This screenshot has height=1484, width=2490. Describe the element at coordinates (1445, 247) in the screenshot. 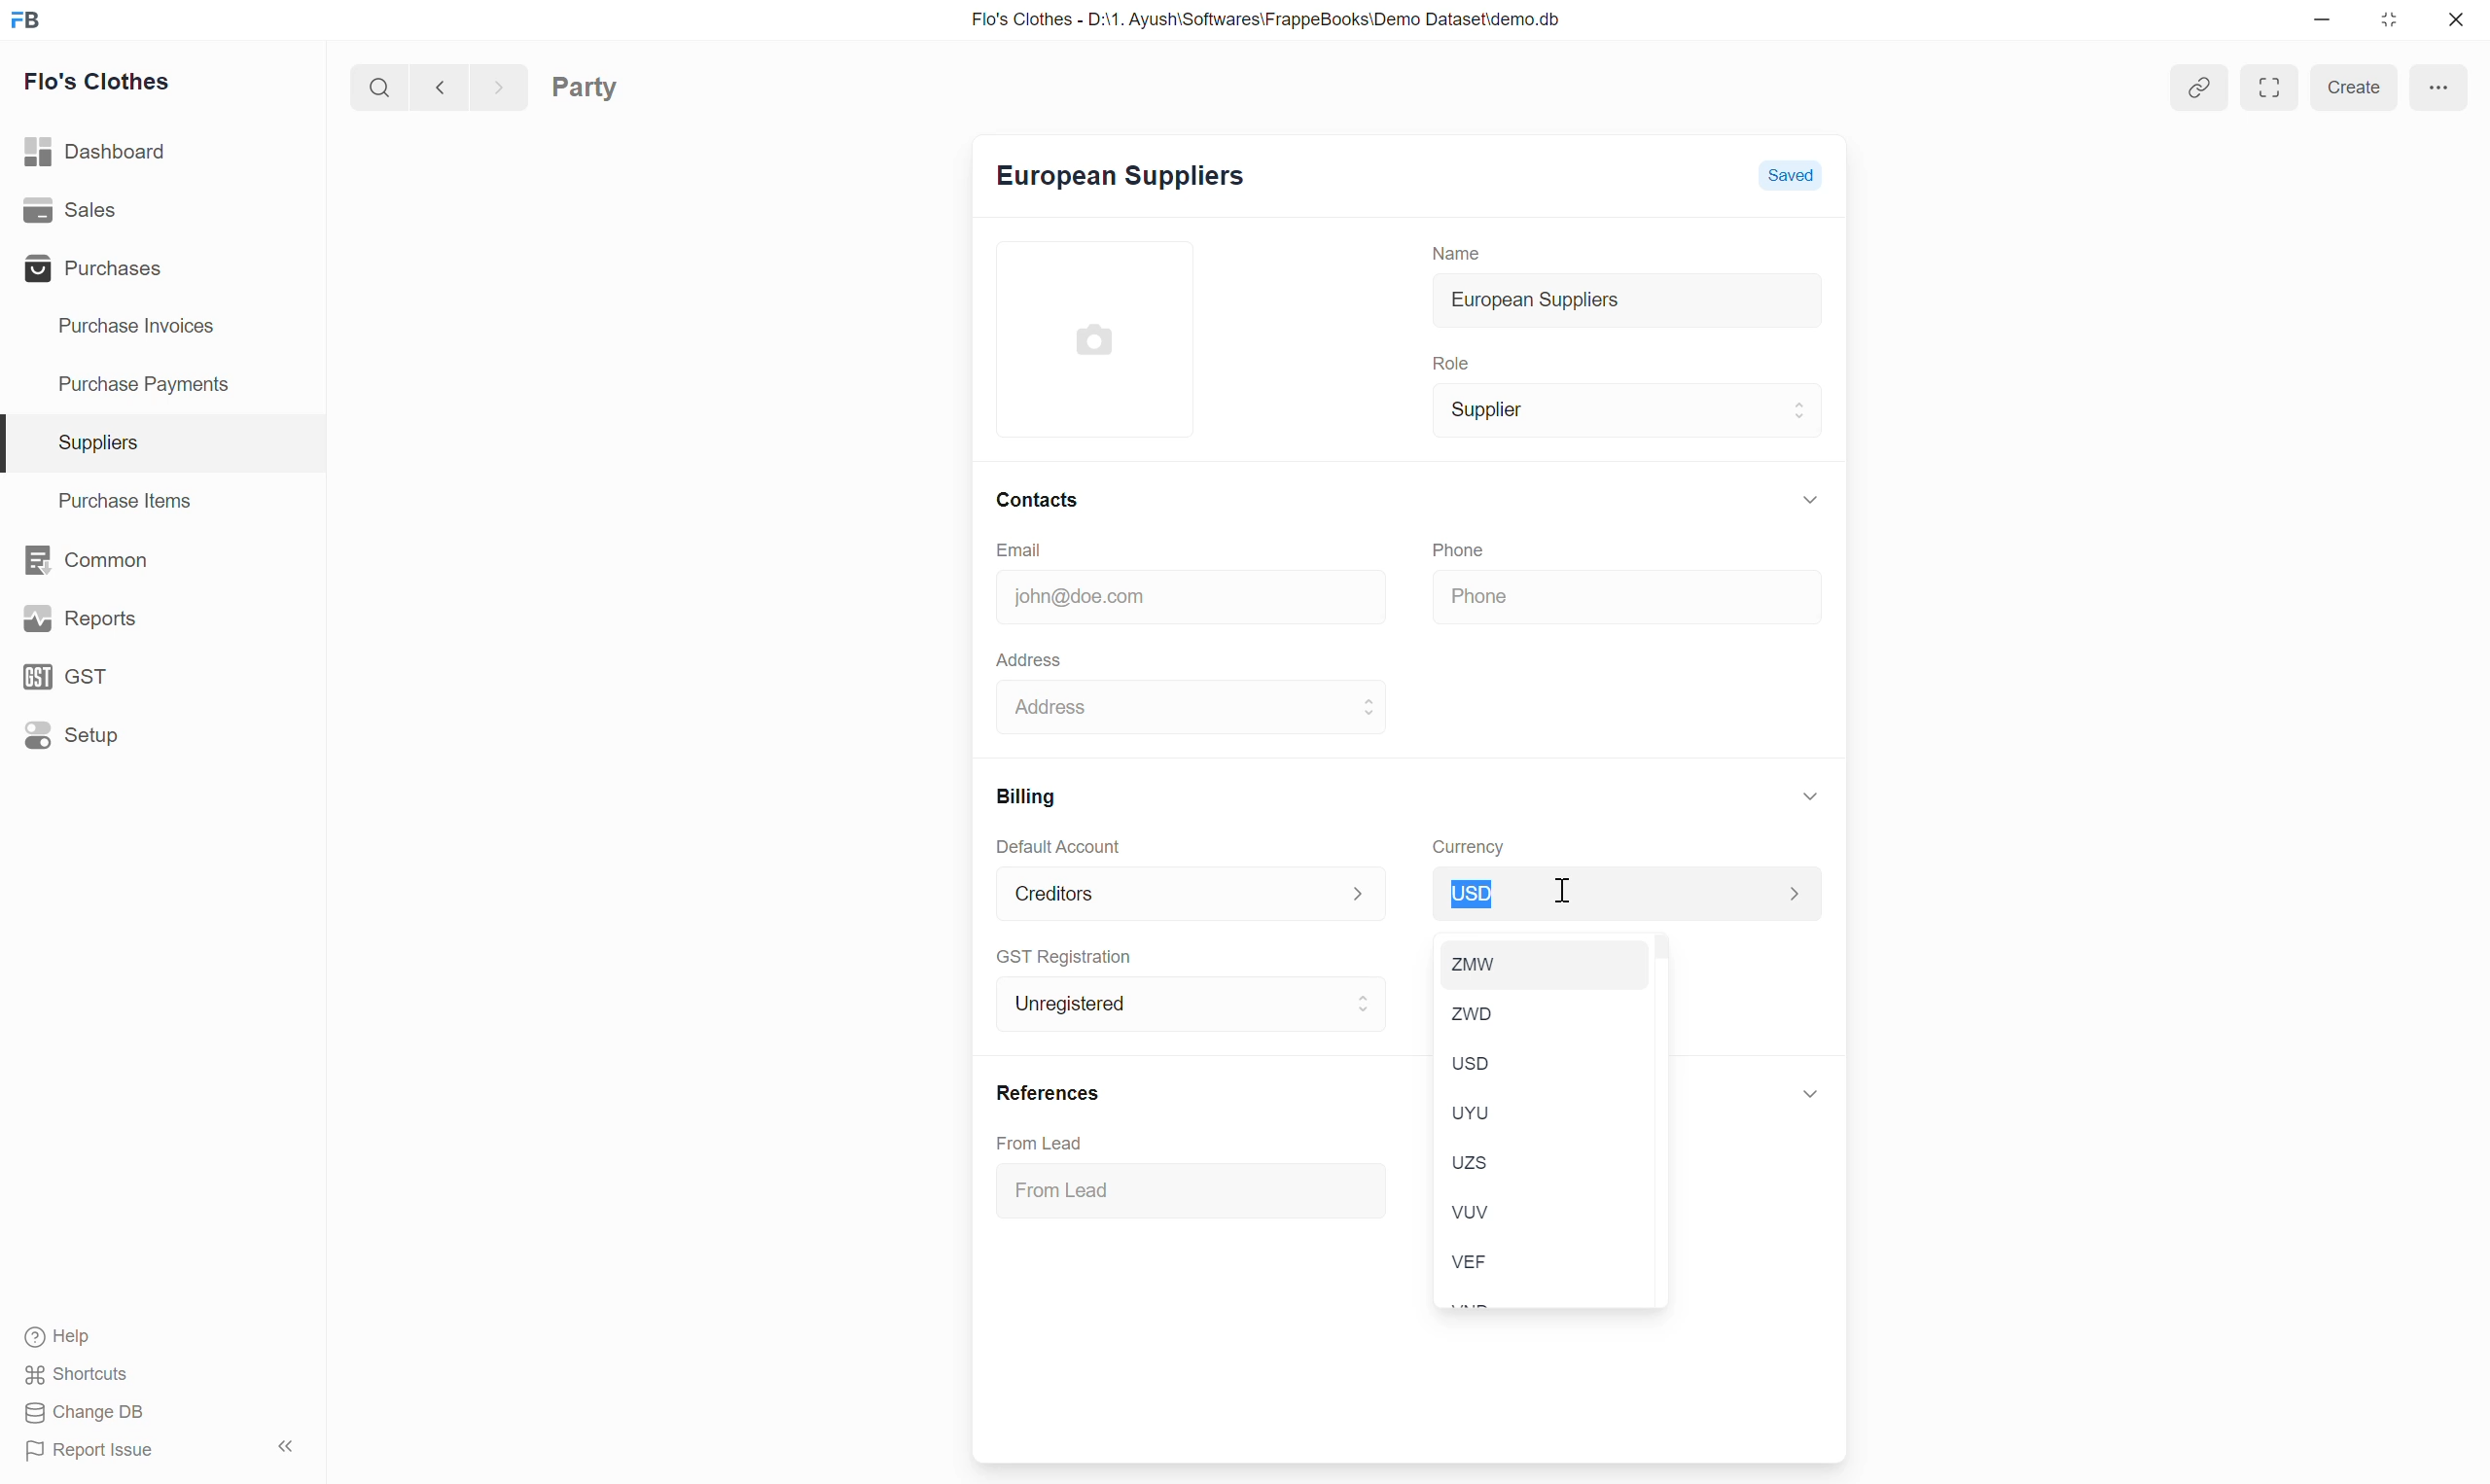

I see `Name` at that location.